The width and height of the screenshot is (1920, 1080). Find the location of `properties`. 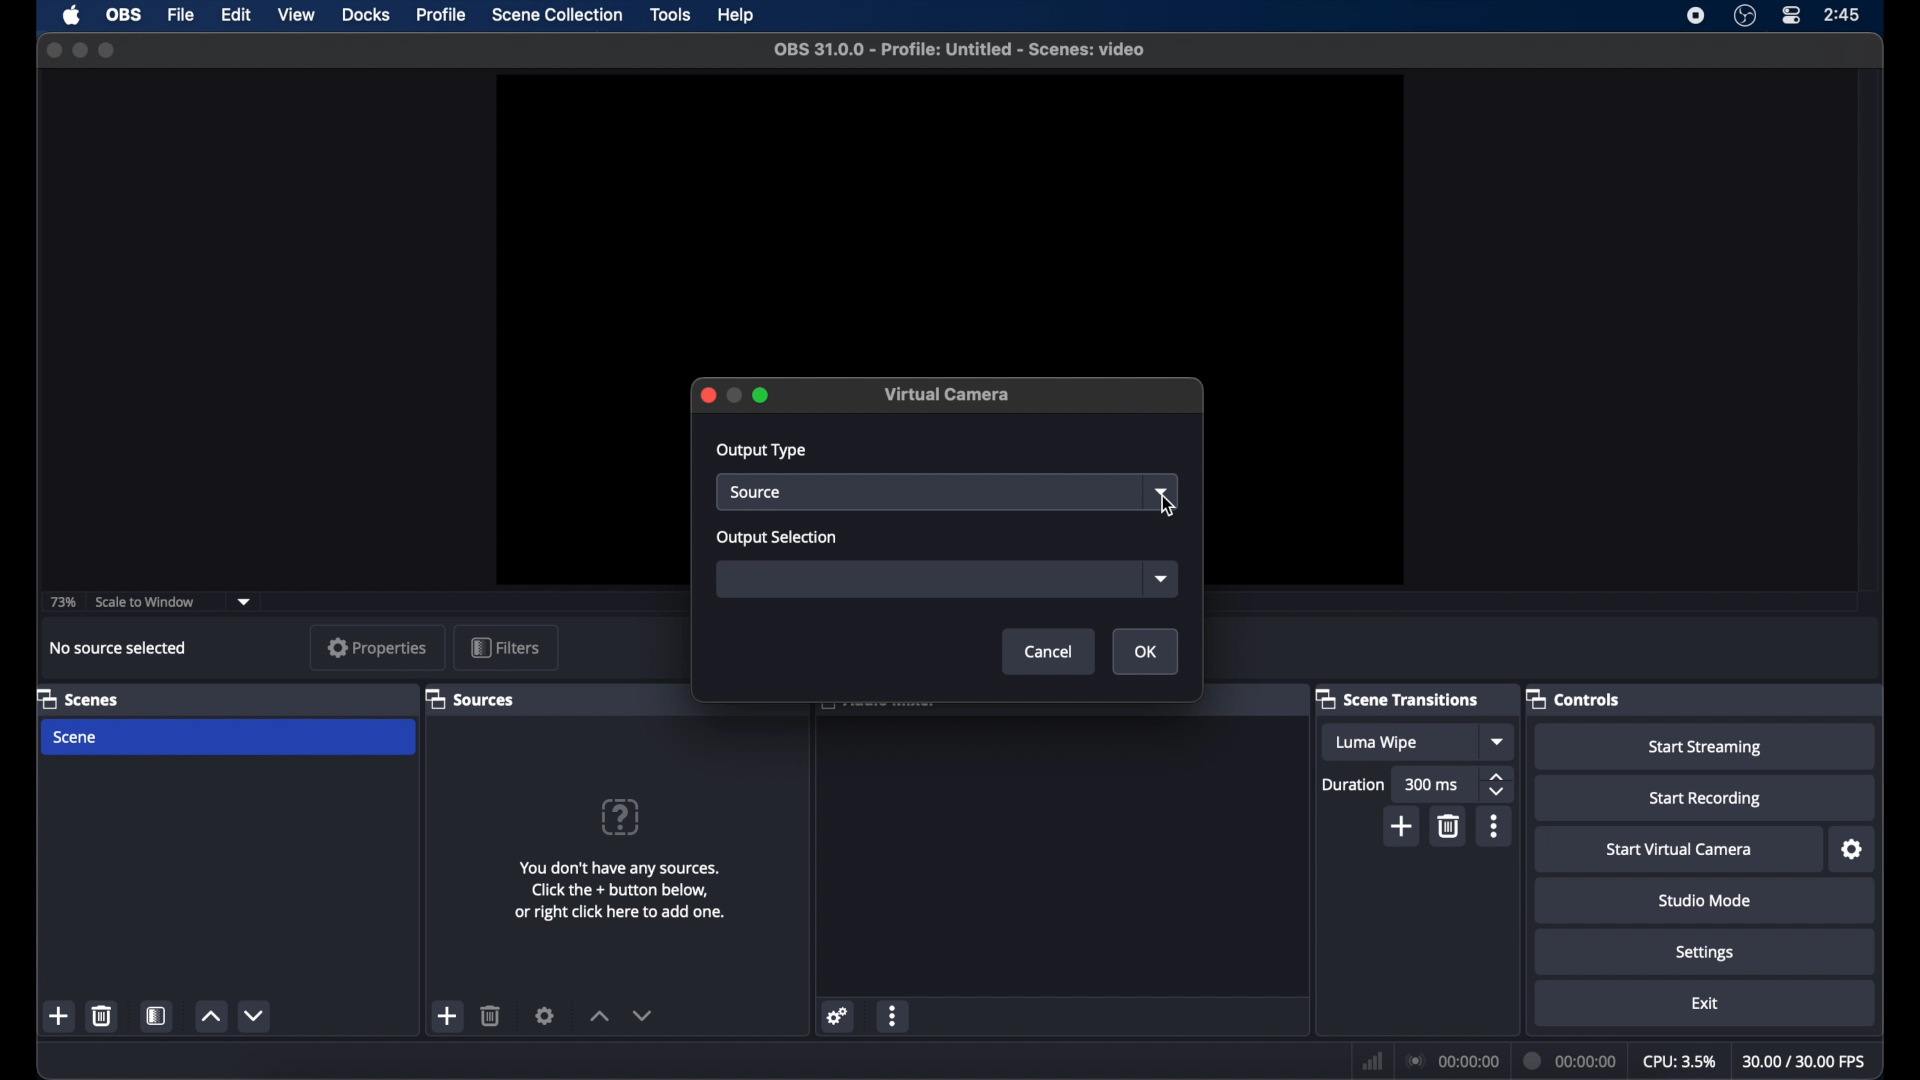

properties is located at coordinates (377, 647).